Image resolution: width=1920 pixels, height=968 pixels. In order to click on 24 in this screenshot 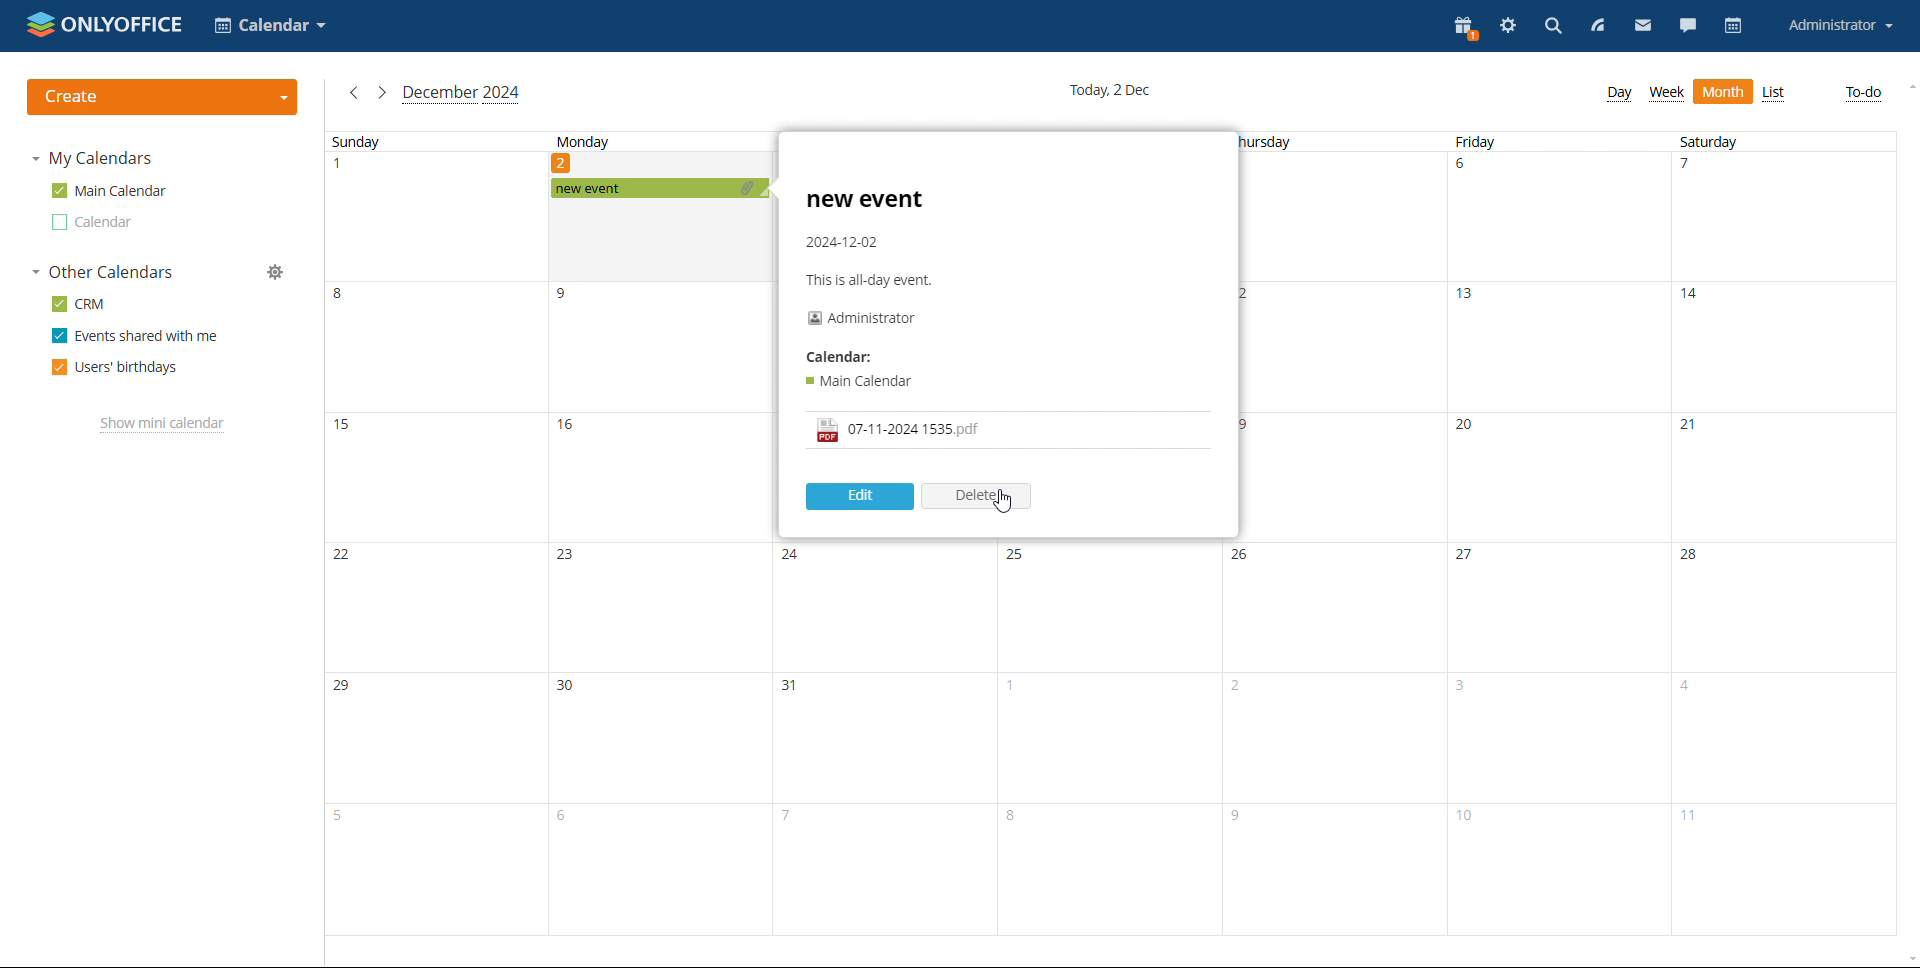, I will do `click(792, 555)`.